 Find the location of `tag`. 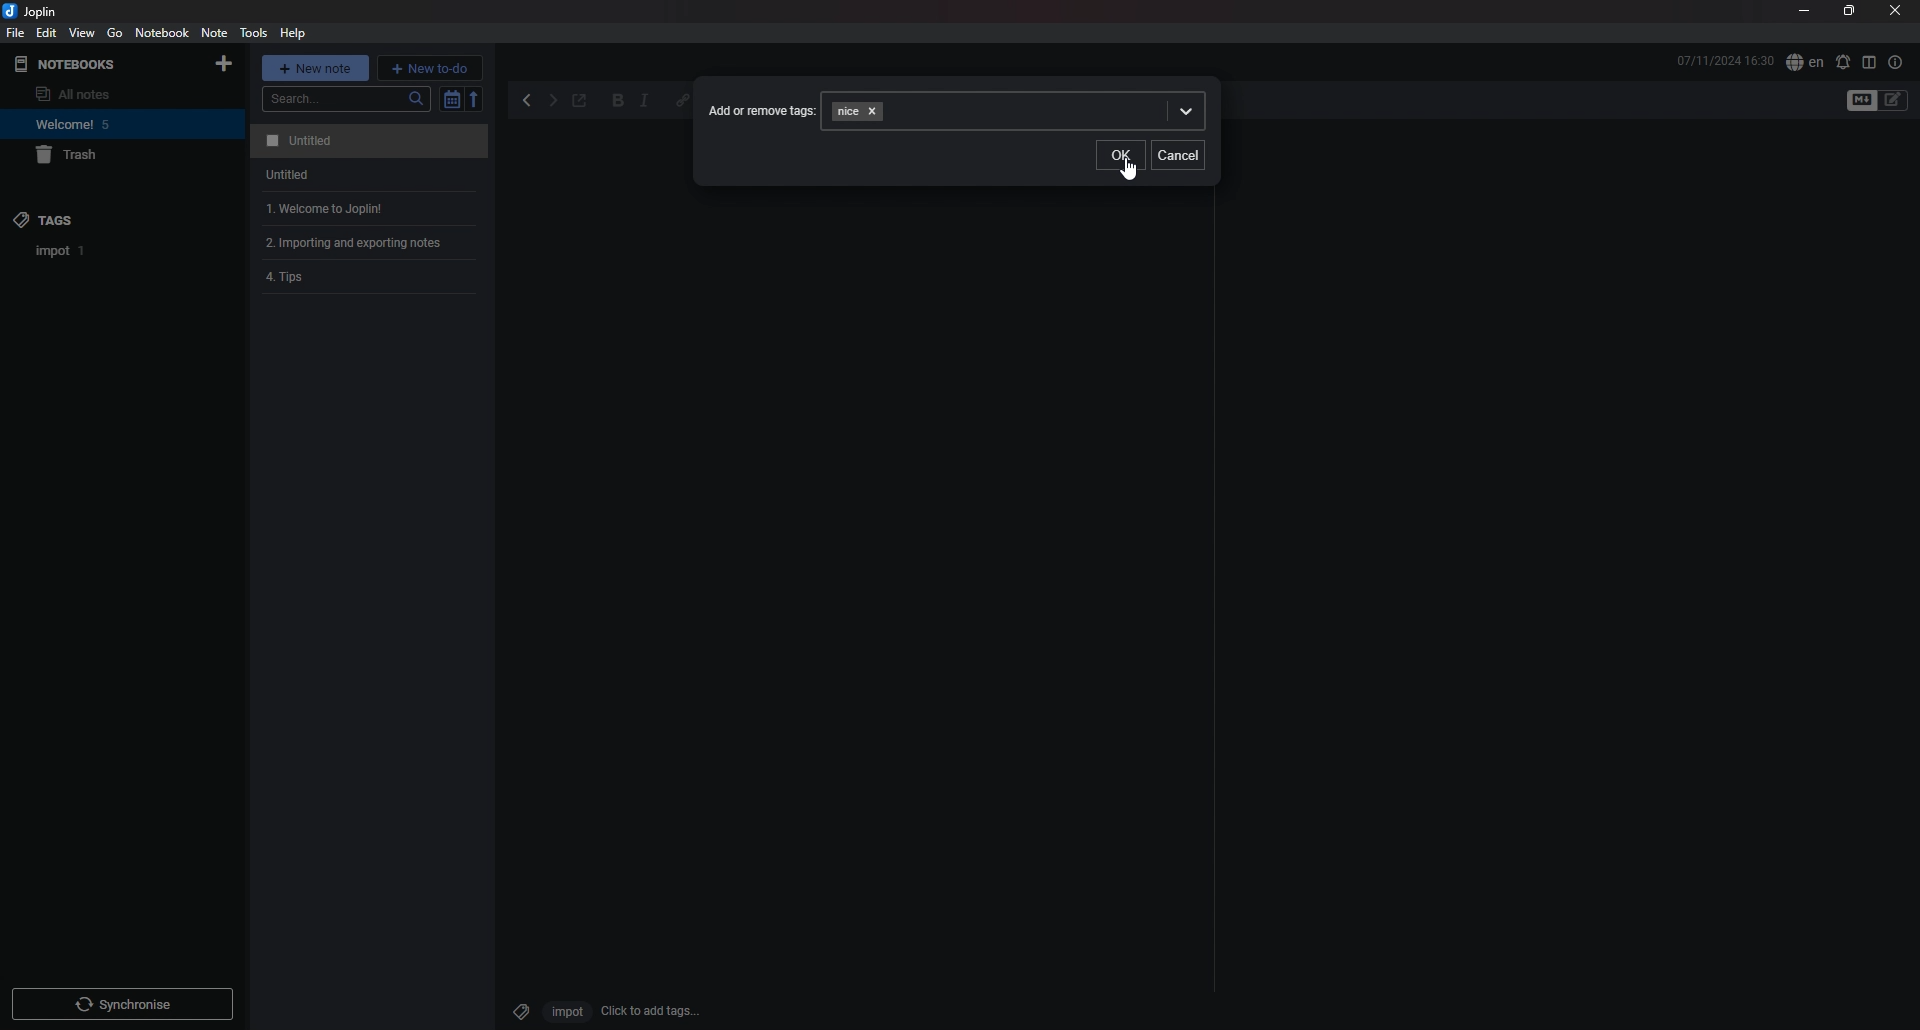

tag is located at coordinates (61, 251).